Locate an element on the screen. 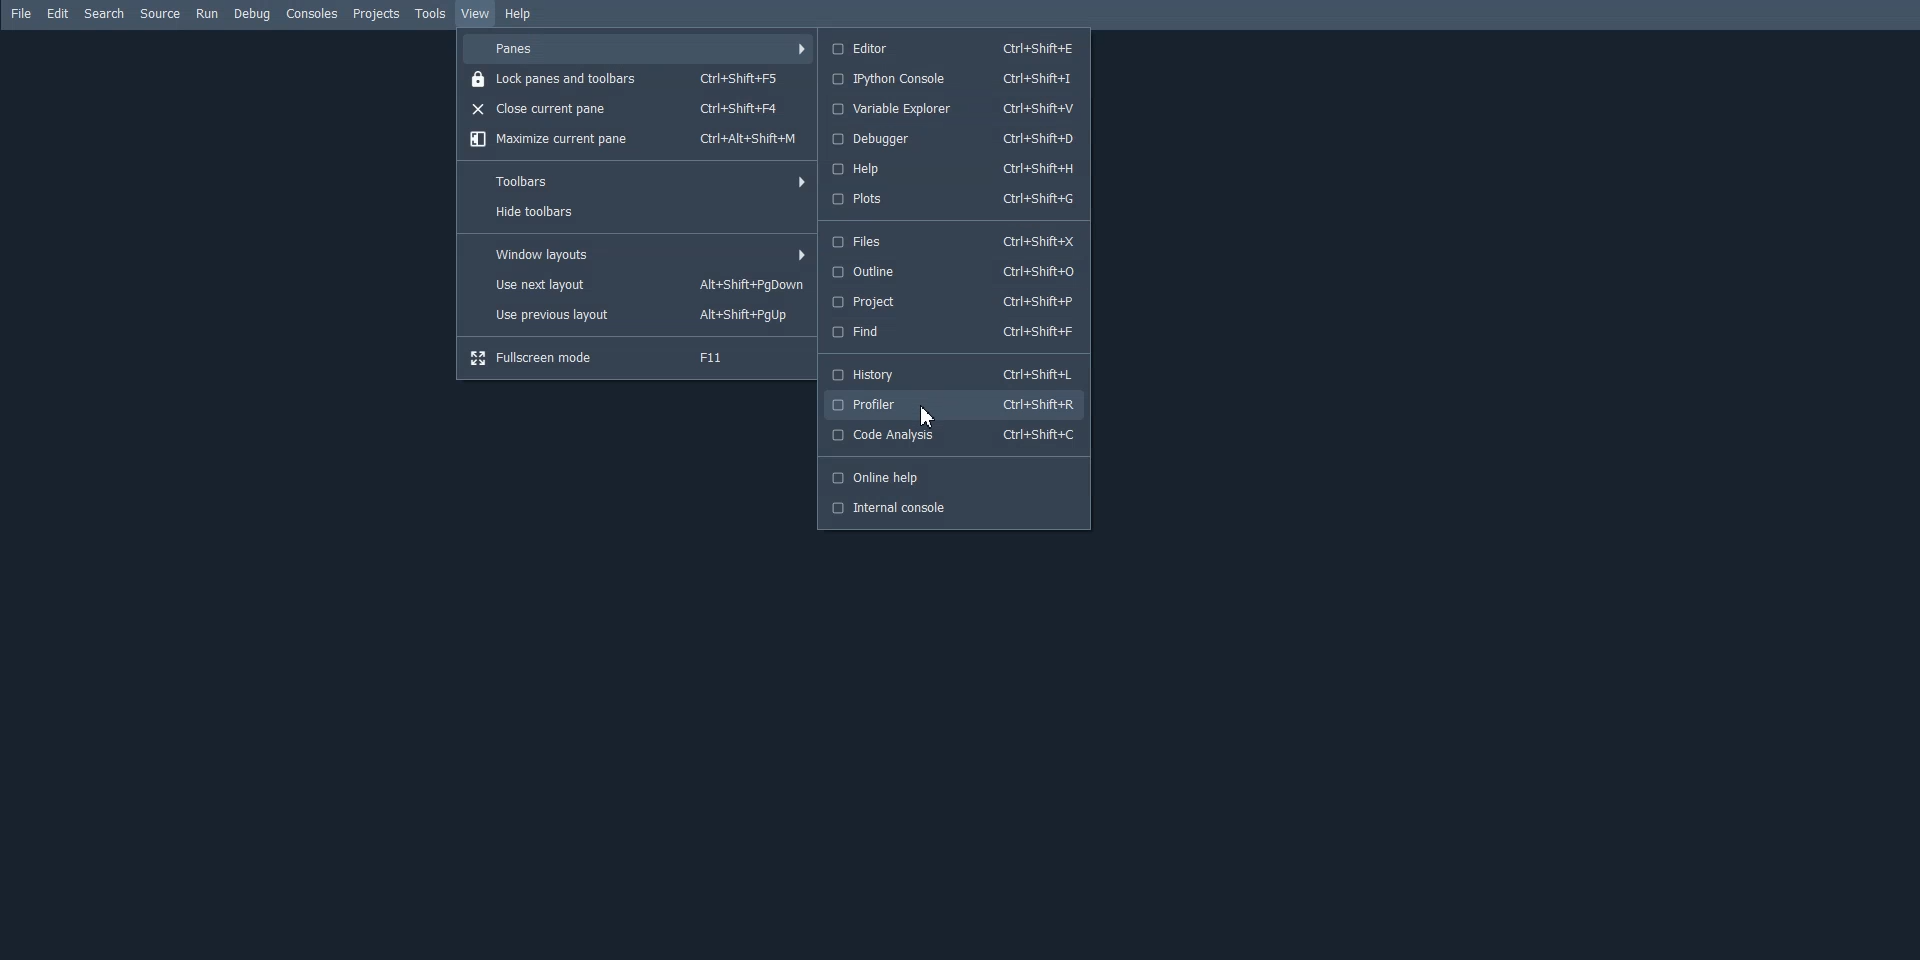  Internal console is located at coordinates (954, 509).